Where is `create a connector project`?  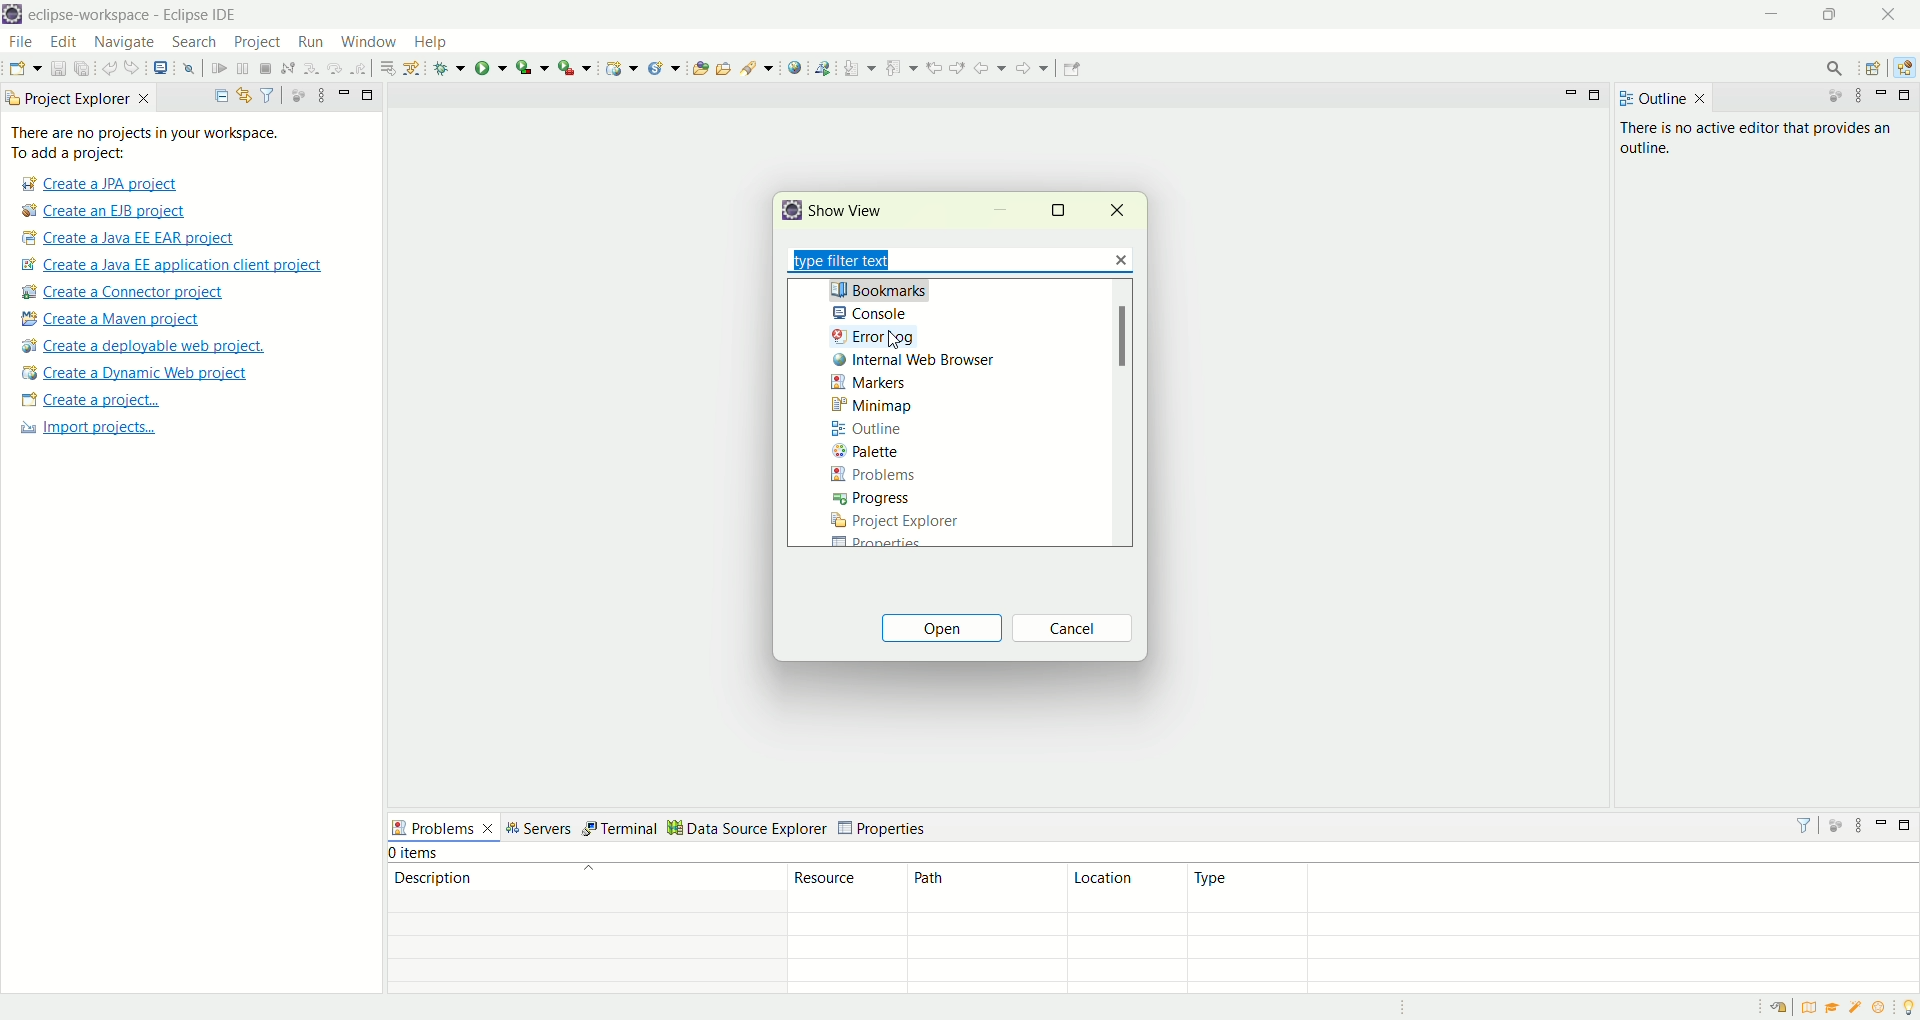 create a connector project is located at coordinates (125, 293).